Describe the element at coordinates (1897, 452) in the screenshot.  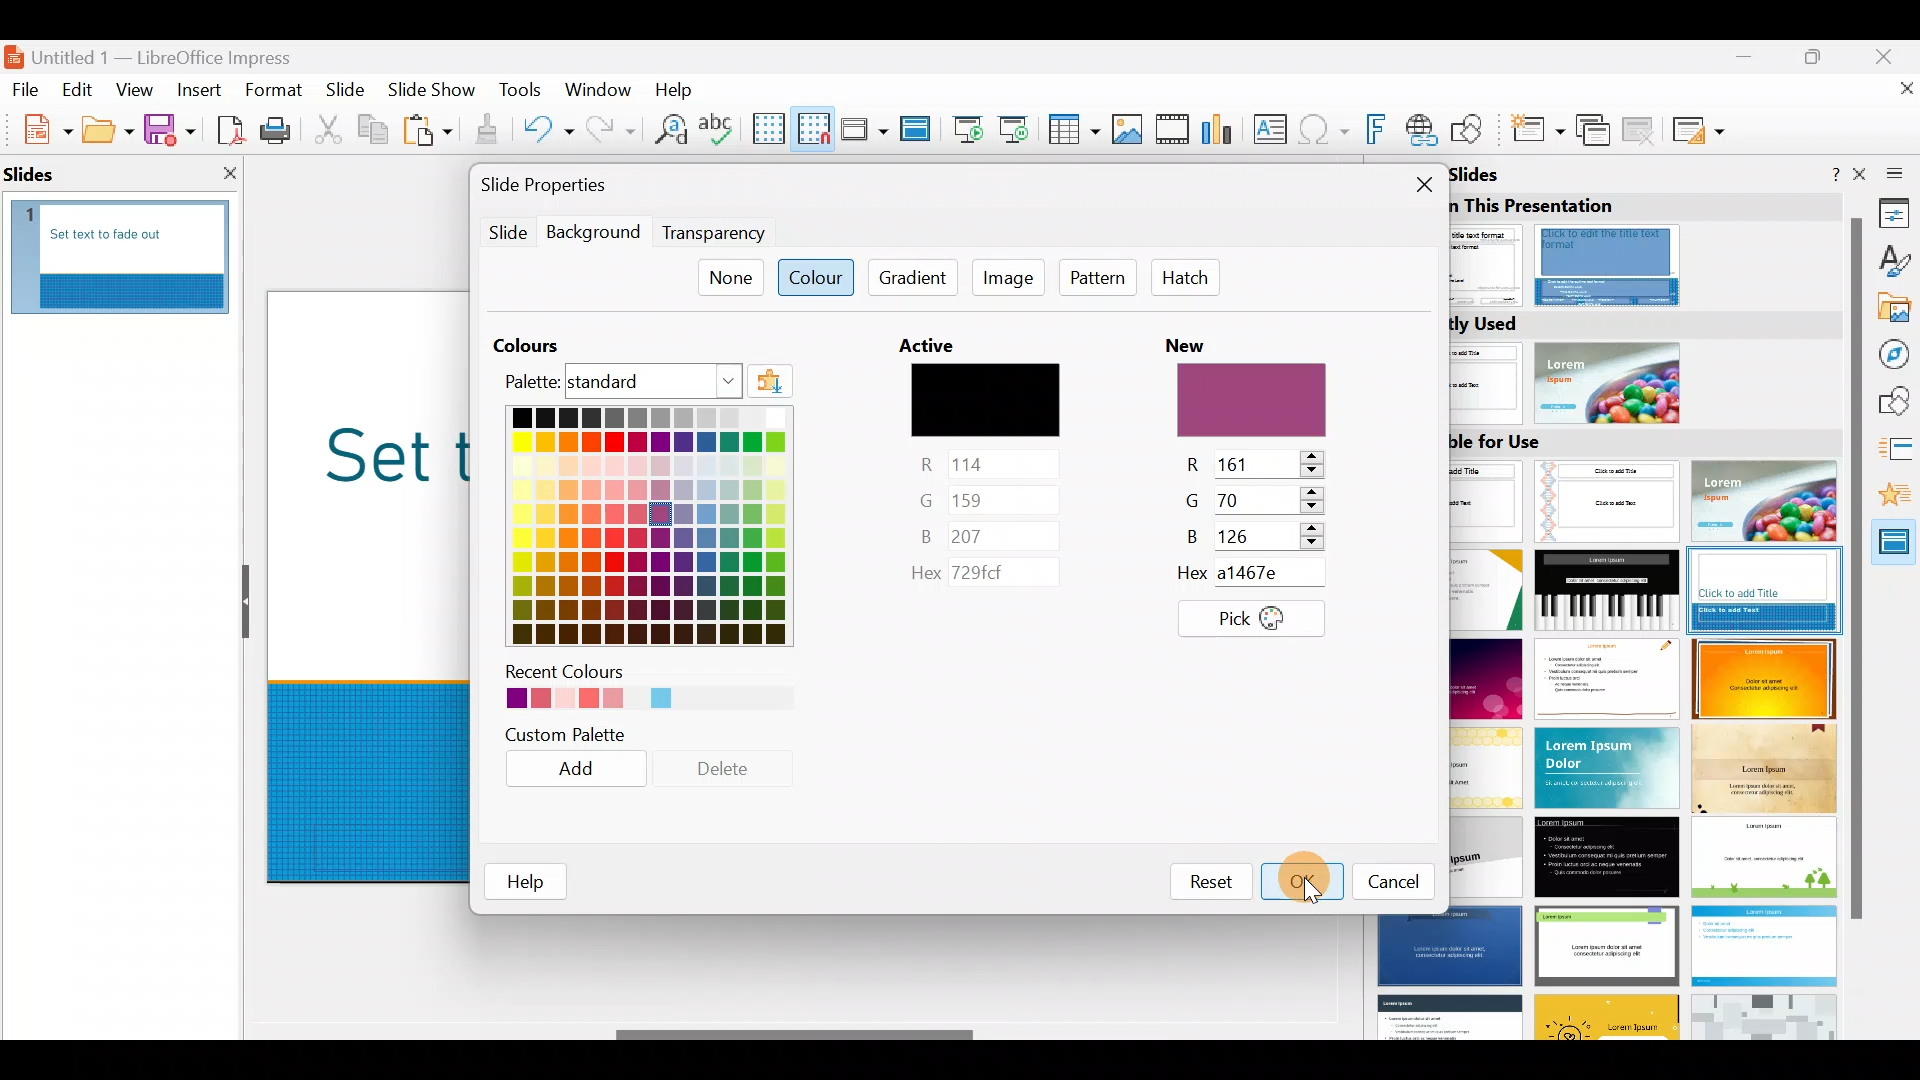
I see `Slide transition` at that location.